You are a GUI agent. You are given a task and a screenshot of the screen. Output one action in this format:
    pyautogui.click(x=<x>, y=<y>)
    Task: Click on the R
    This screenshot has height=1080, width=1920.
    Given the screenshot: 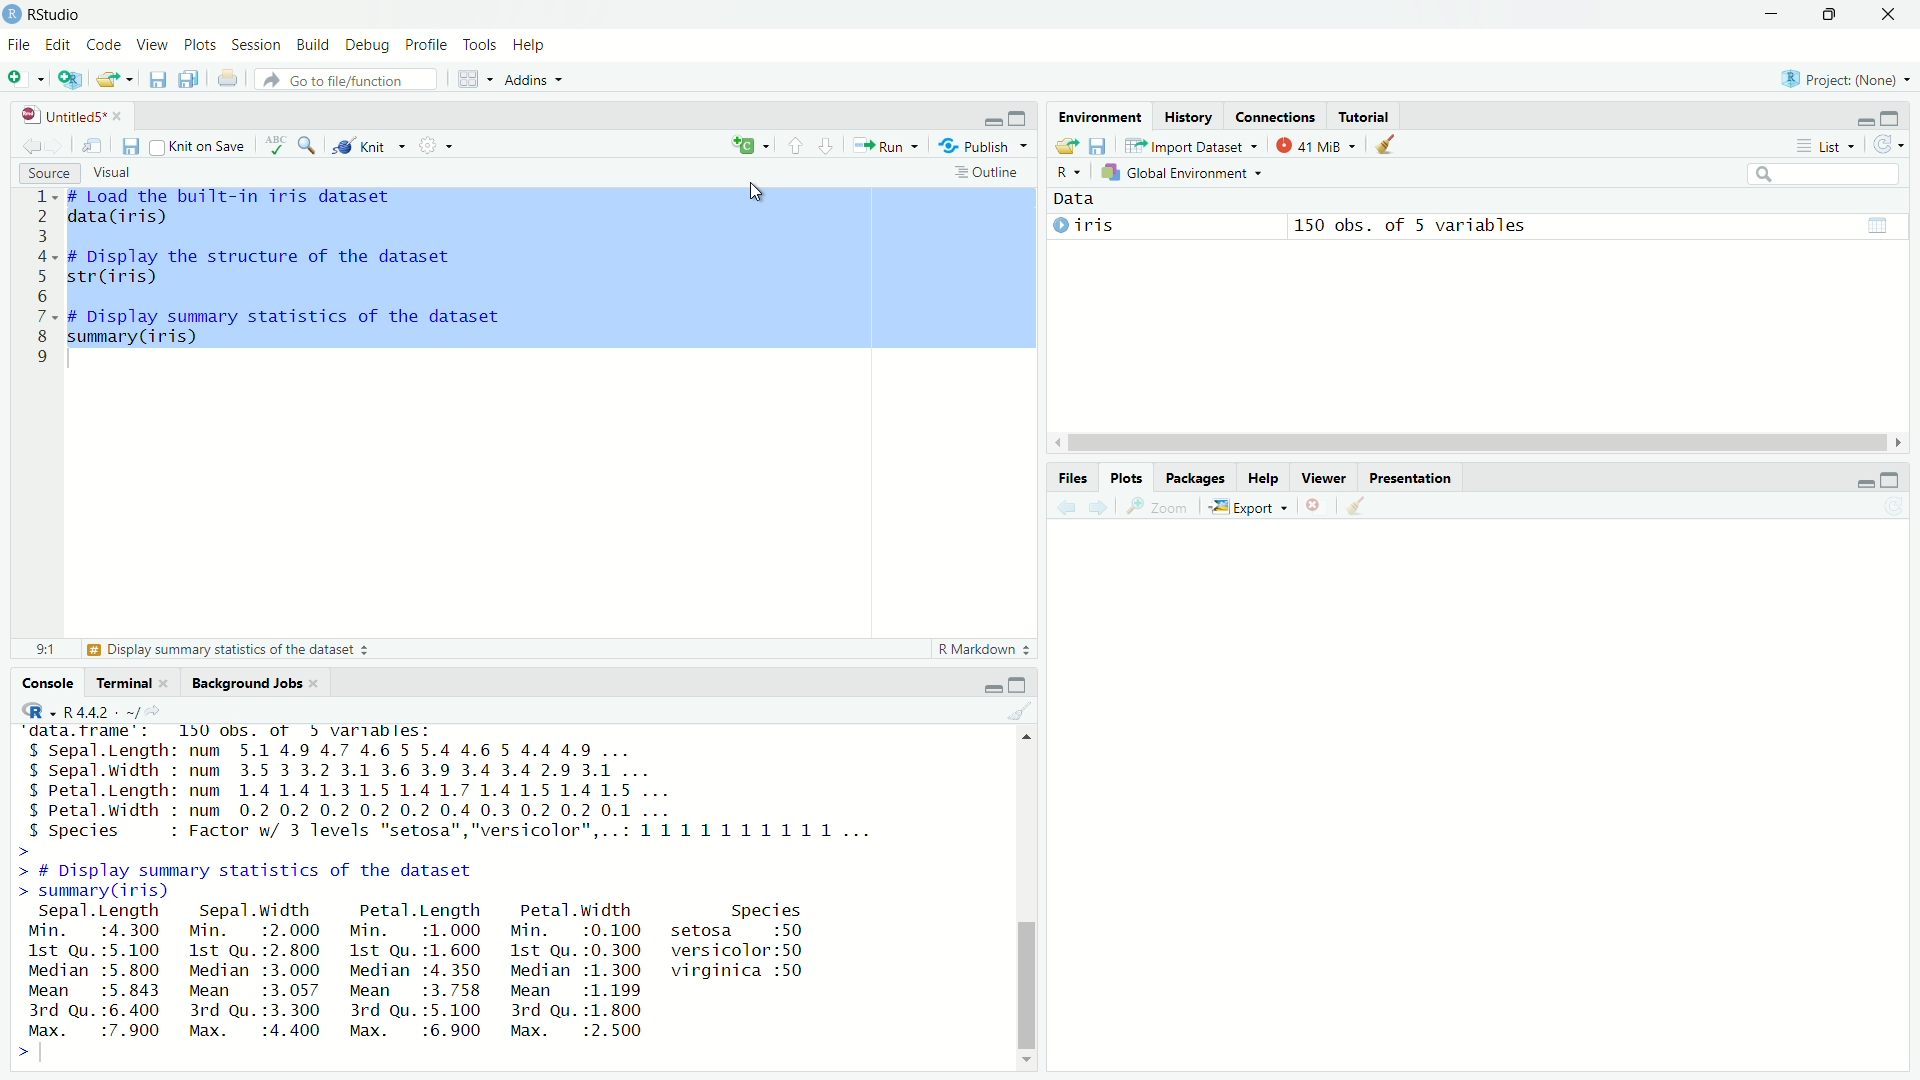 What is the action you would take?
    pyautogui.click(x=1069, y=172)
    